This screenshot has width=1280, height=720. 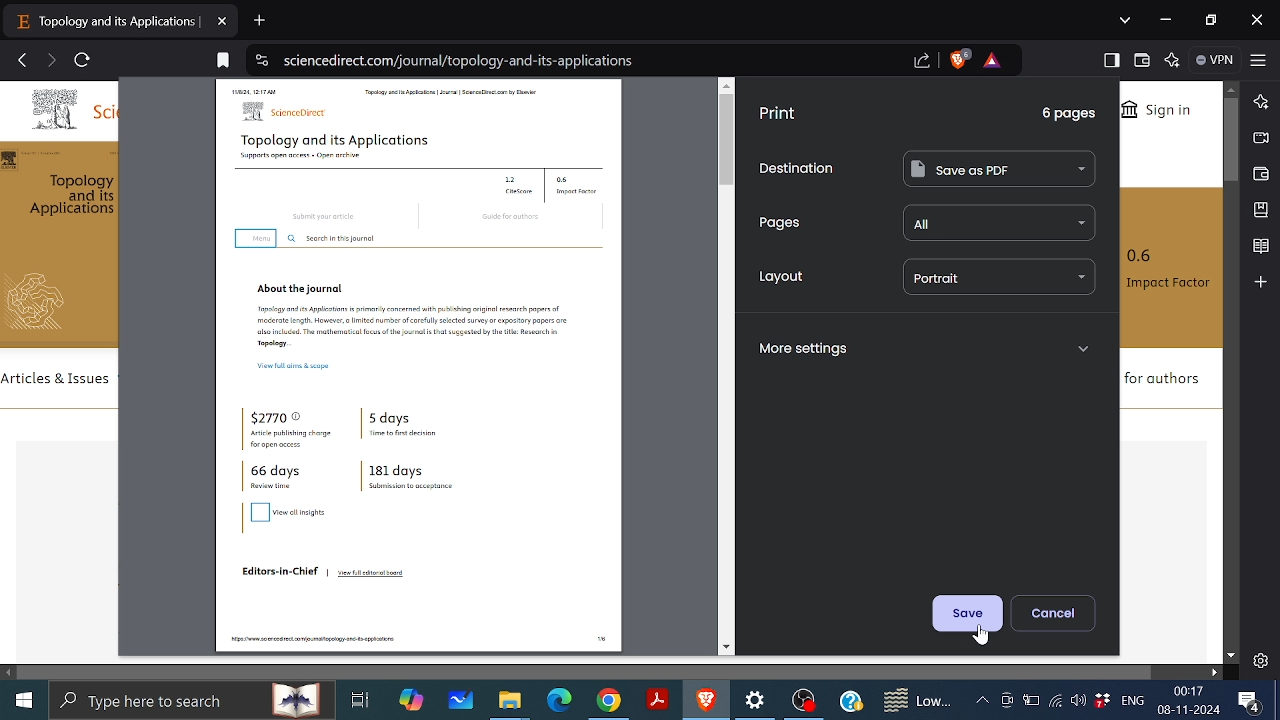 What do you see at coordinates (805, 170) in the screenshot?
I see `Destination` at bounding box center [805, 170].